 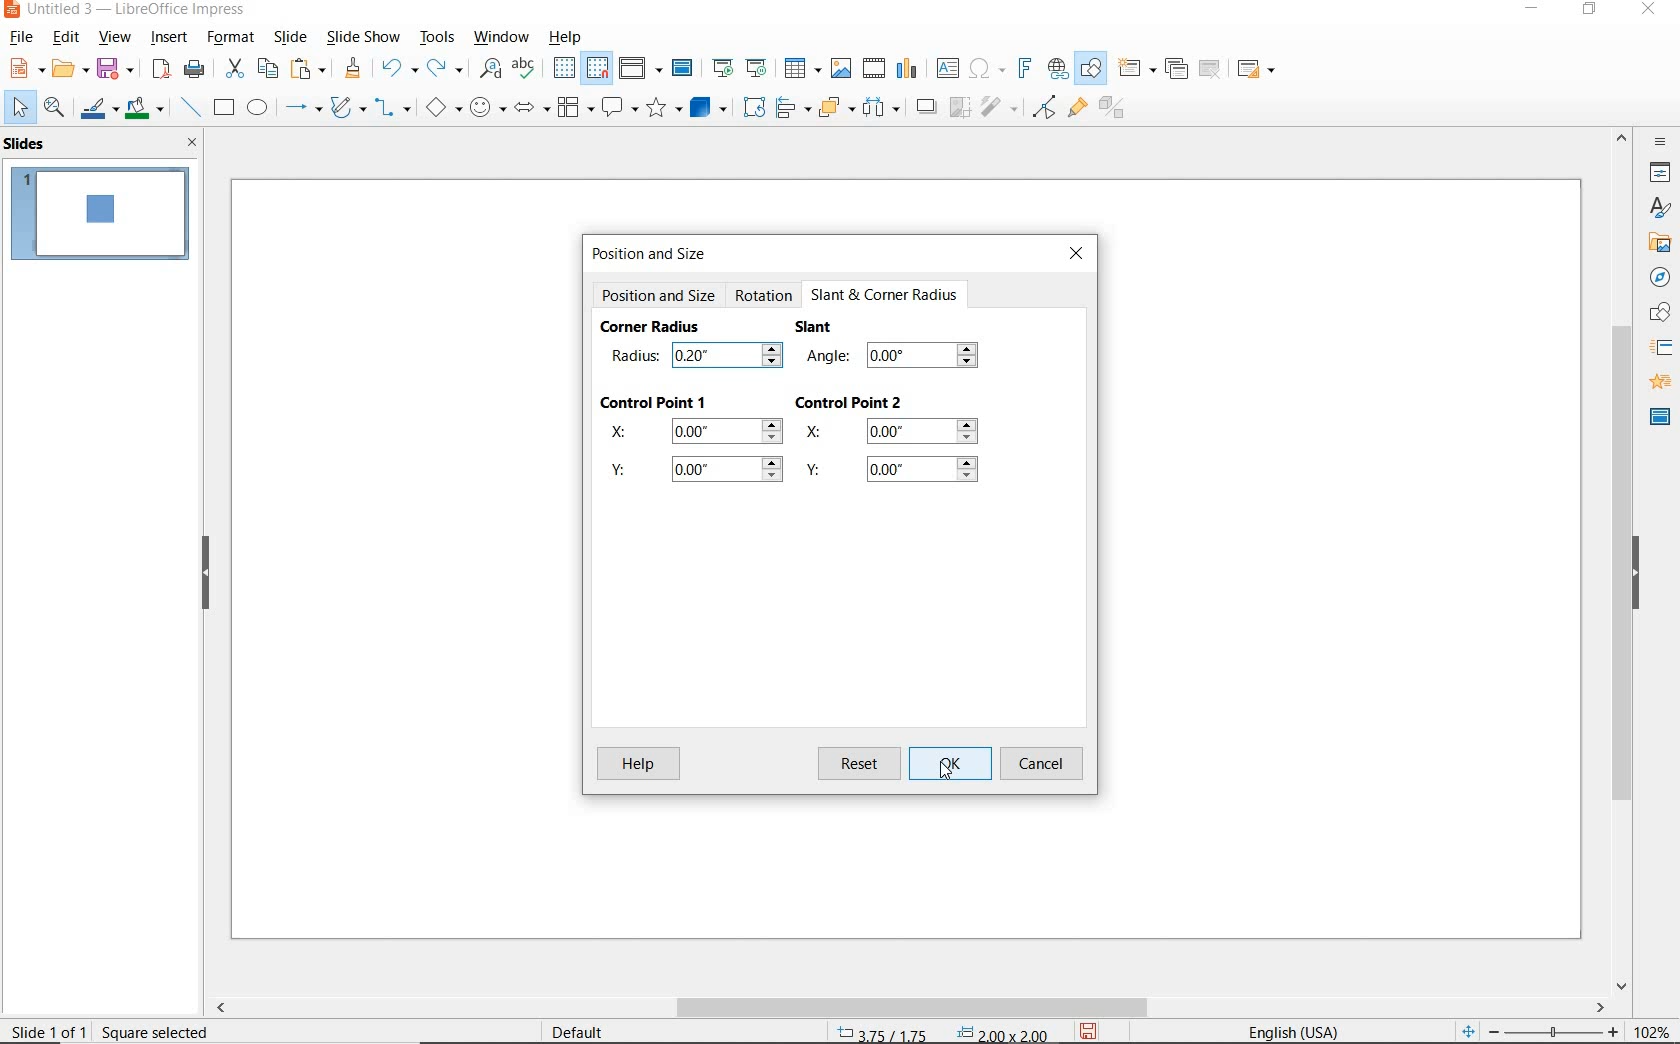 I want to click on scrollbar, so click(x=1622, y=561).